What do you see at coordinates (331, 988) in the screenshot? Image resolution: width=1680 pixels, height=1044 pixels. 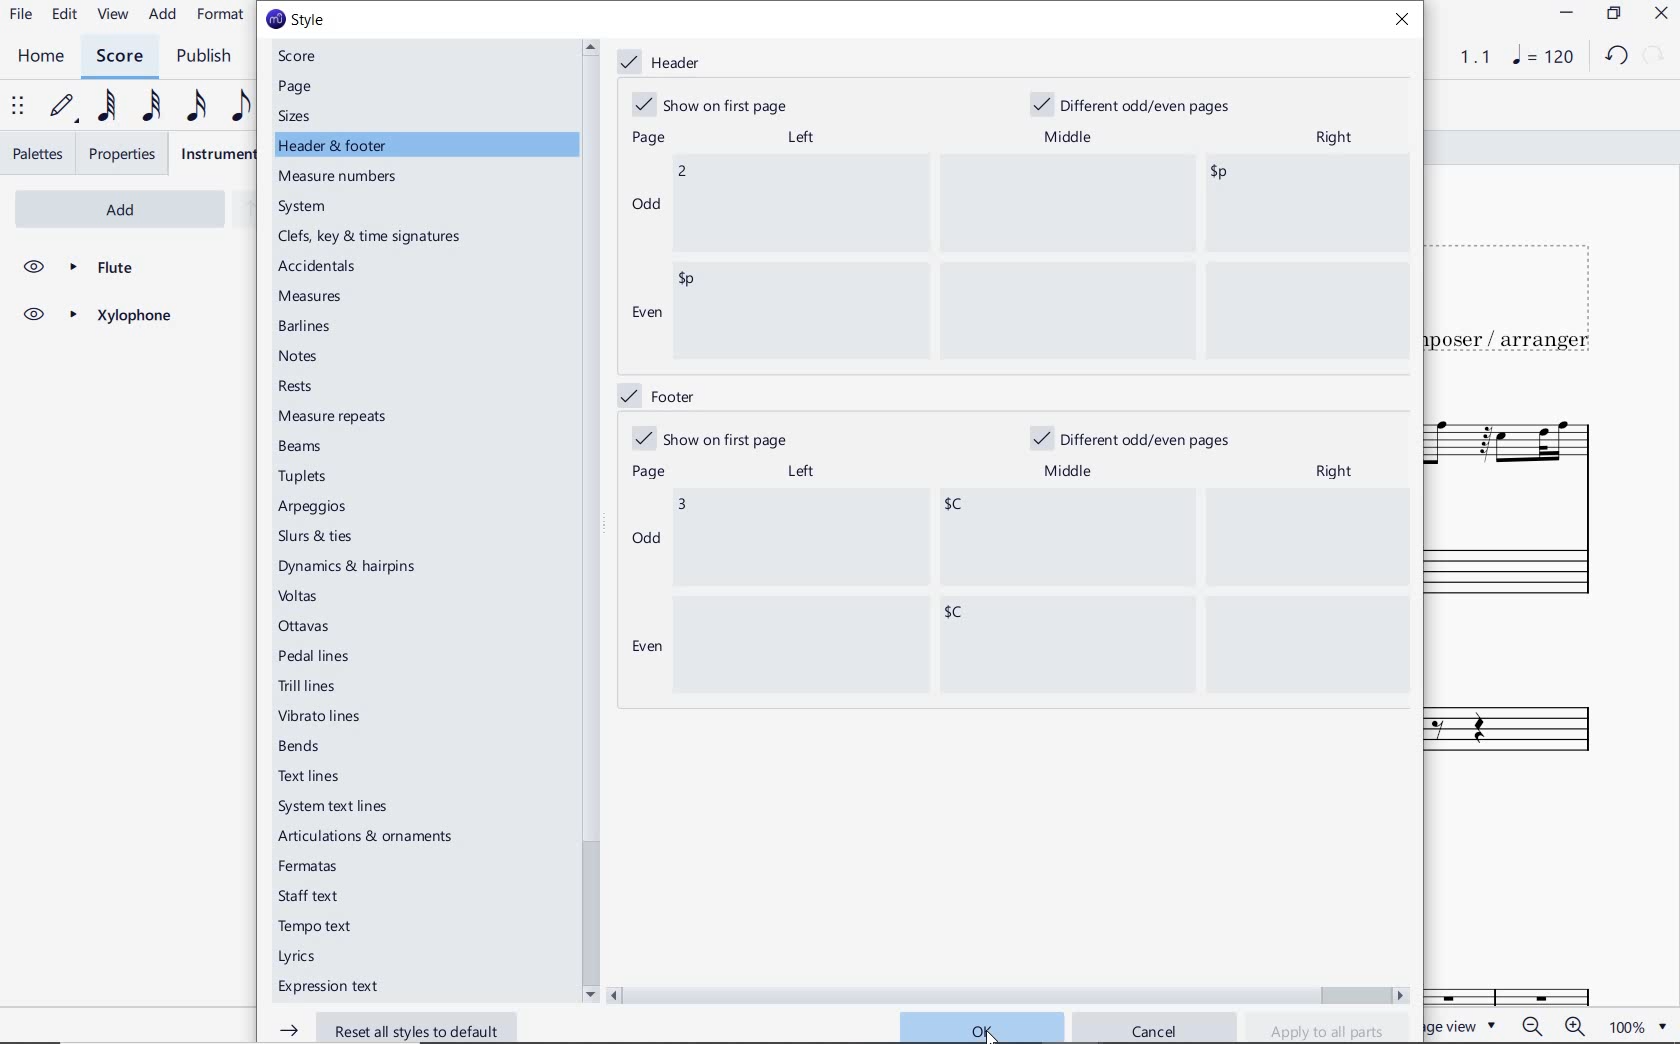 I see `expression text` at bounding box center [331, 988].